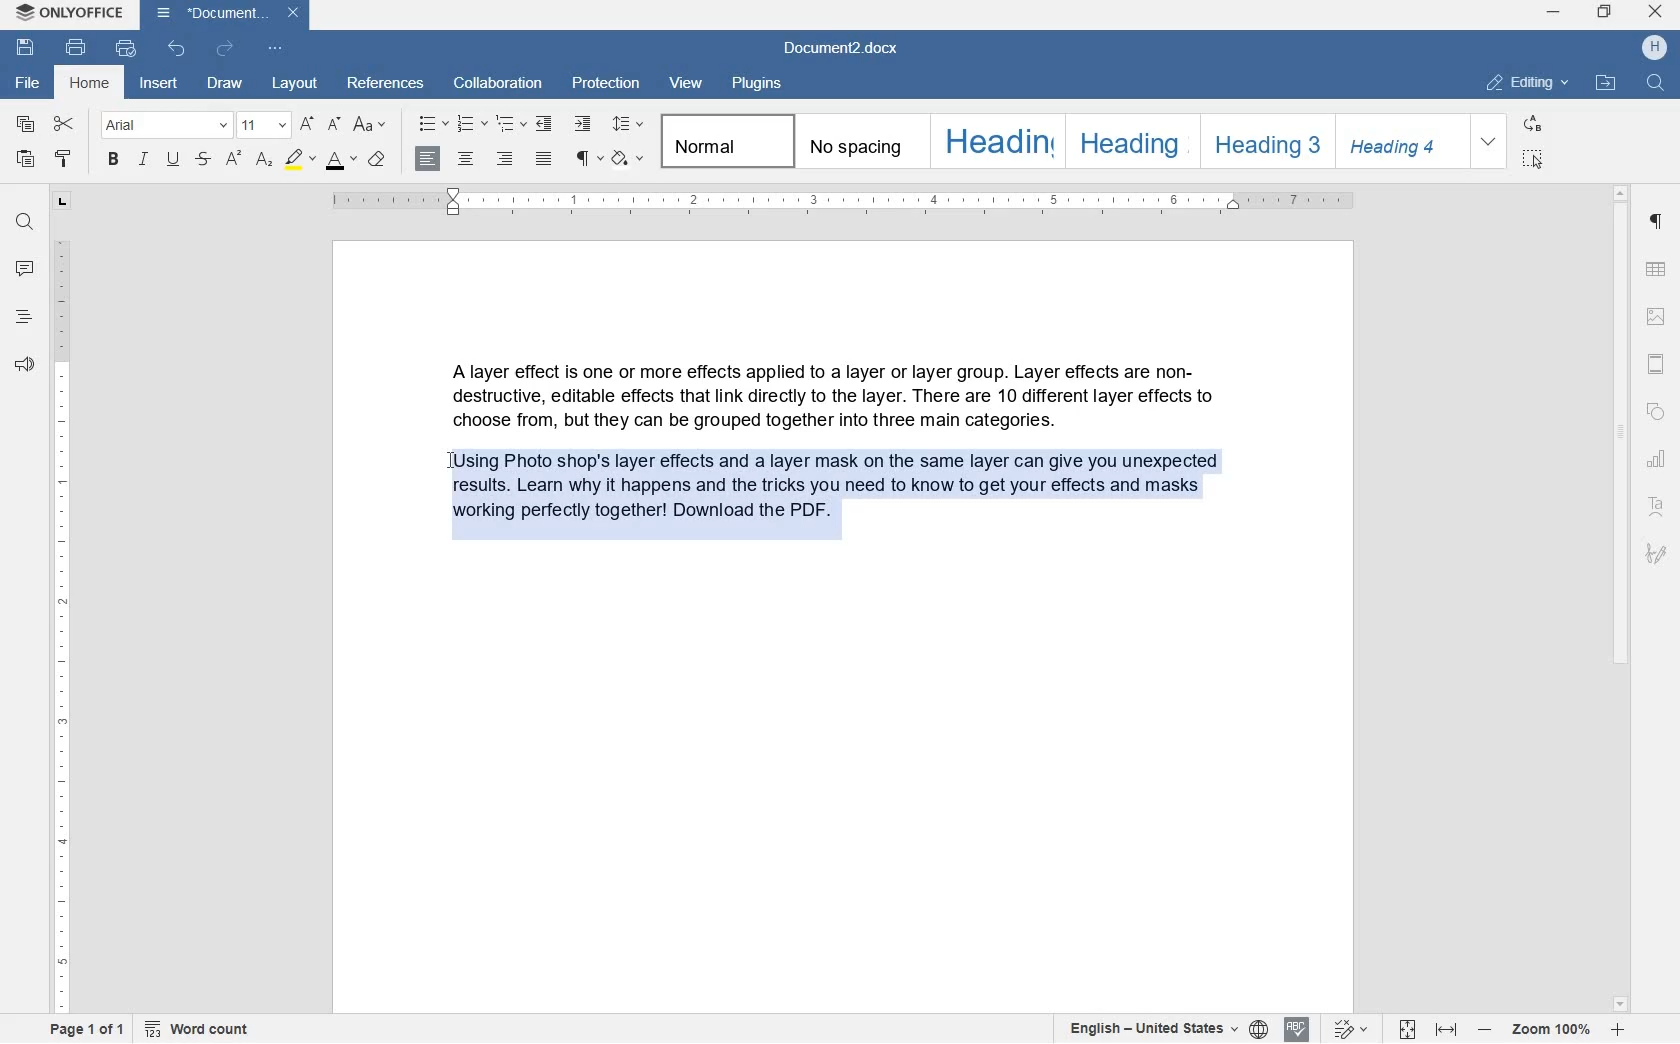  What do you see at coordinates (263, 160) in the screenshot?
I see `SUBSCRIPT` at bounding box center [263, 160].